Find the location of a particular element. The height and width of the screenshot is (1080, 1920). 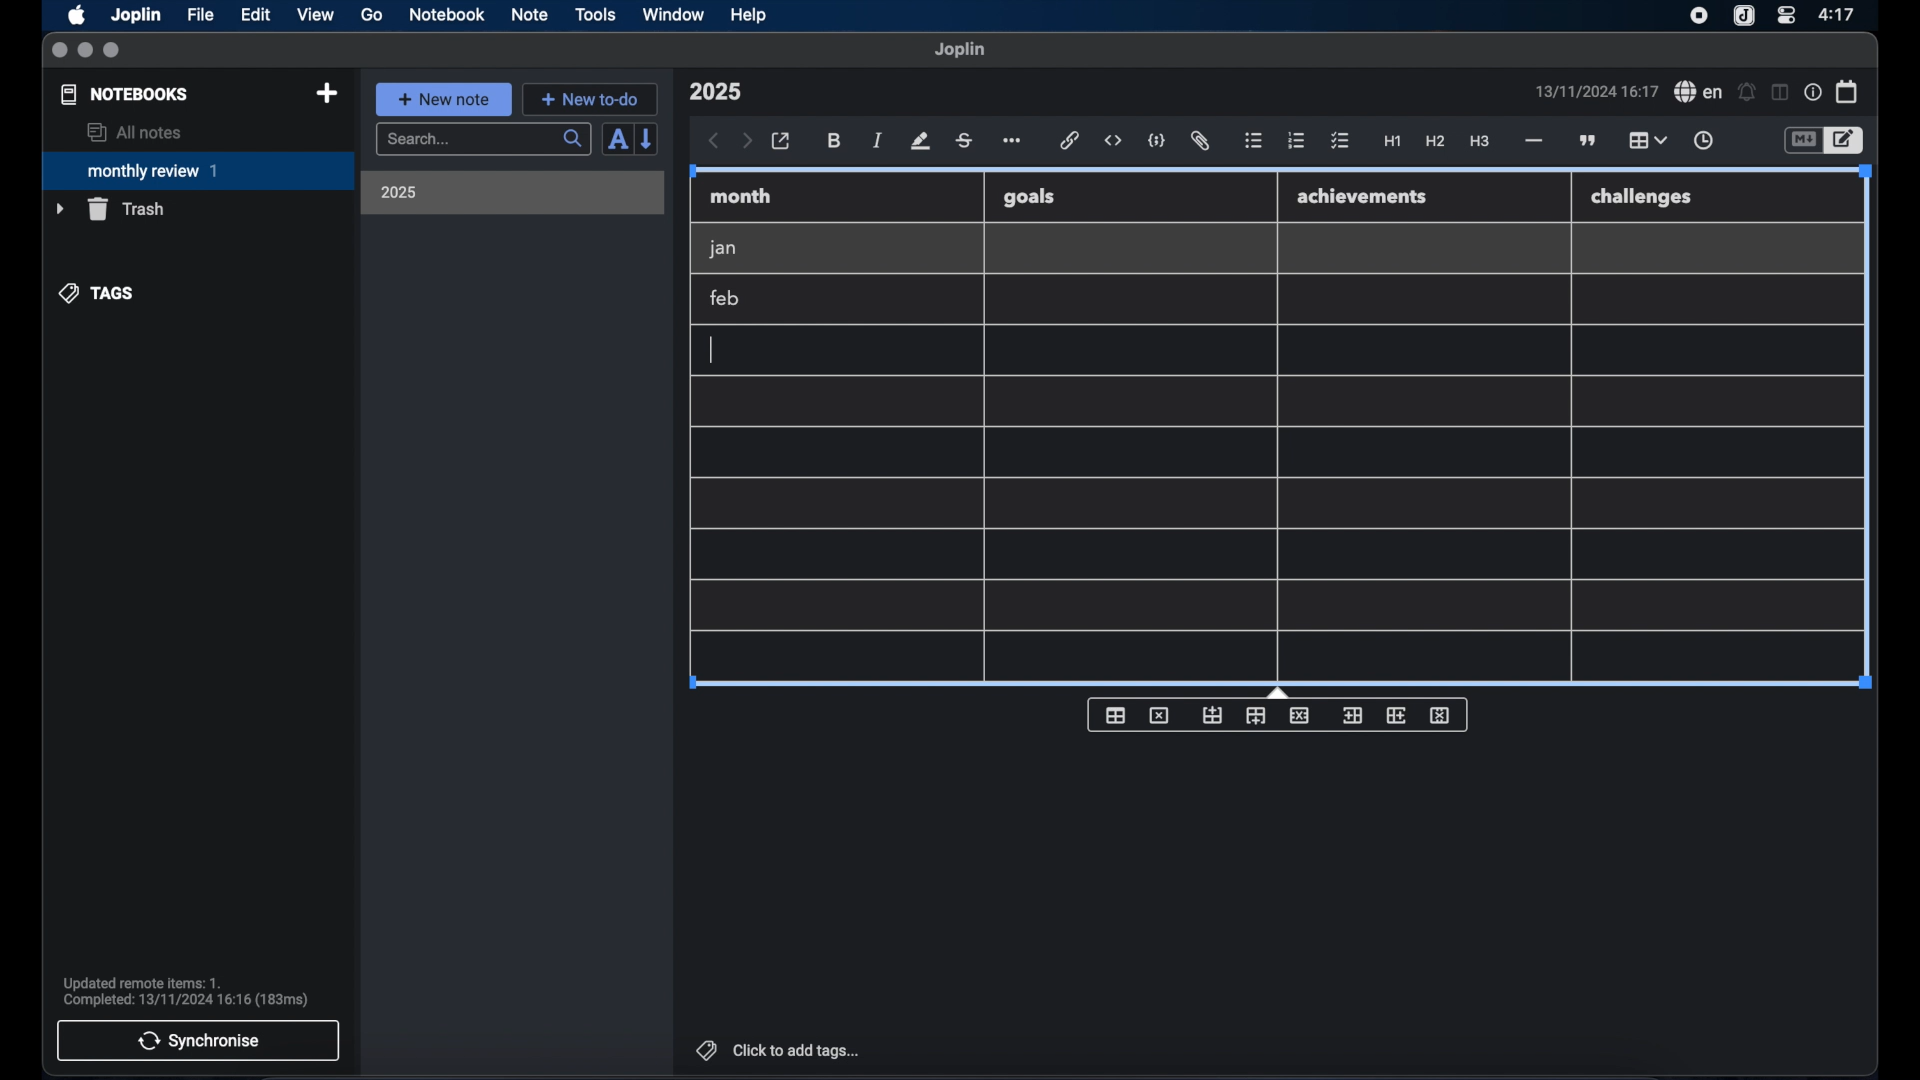

block quotes is located at coordinates (1589, 141).